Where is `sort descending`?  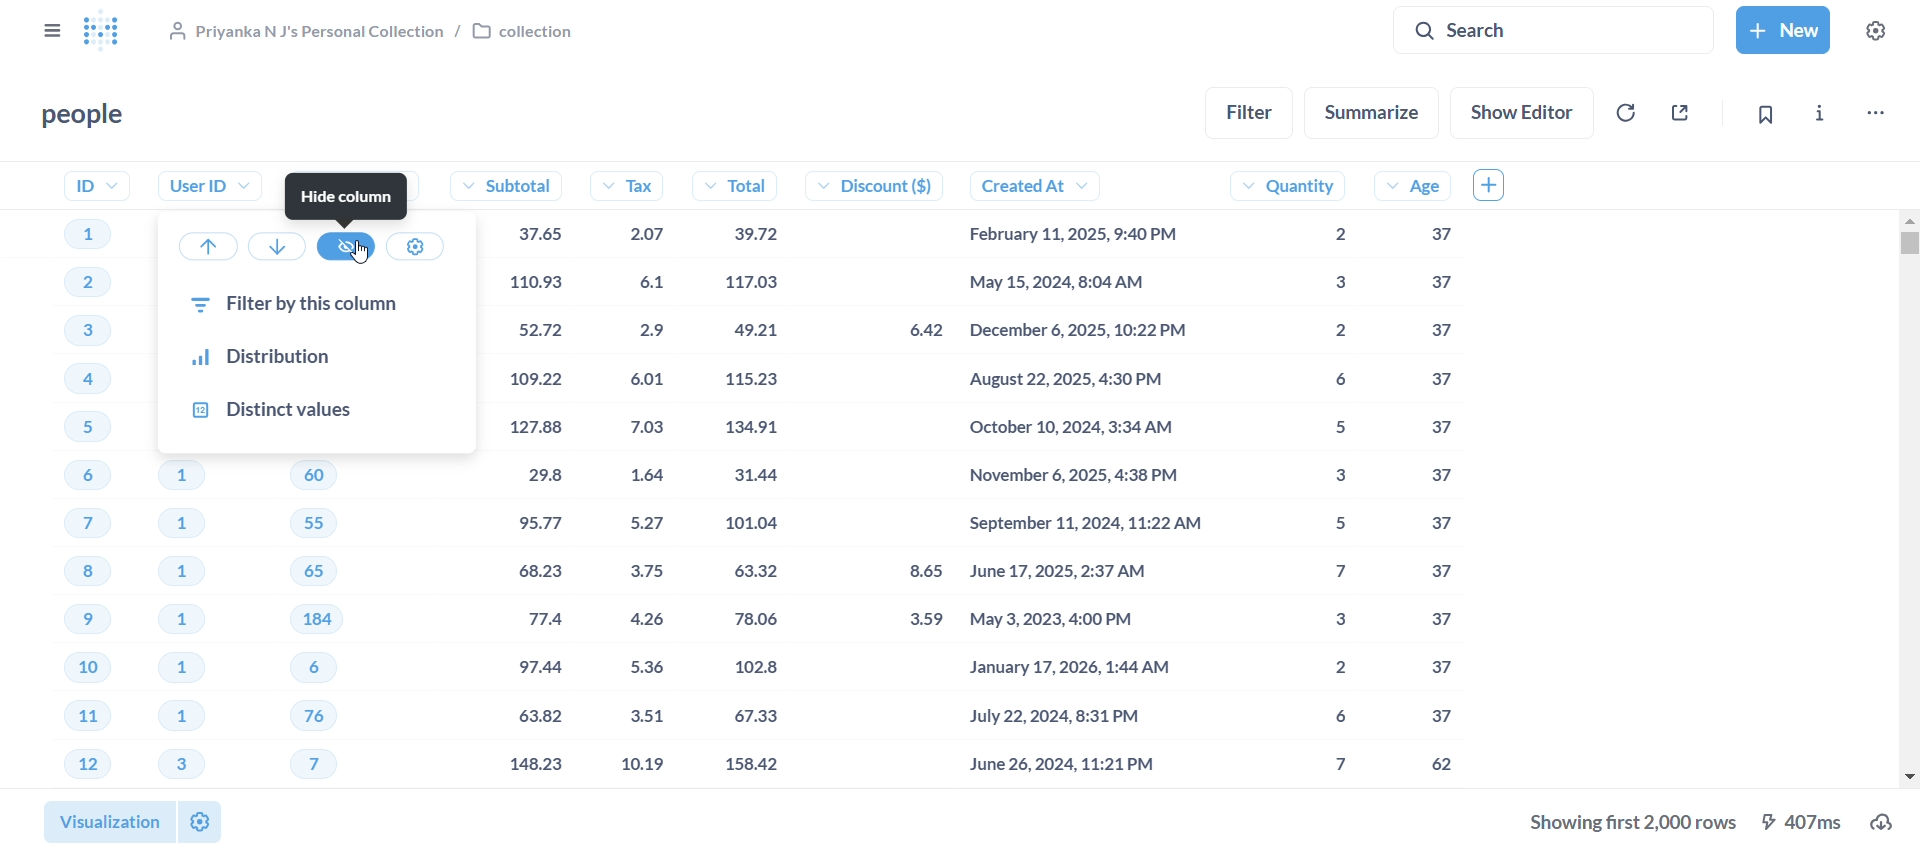
sort descending is located at coordinates (278, 245).